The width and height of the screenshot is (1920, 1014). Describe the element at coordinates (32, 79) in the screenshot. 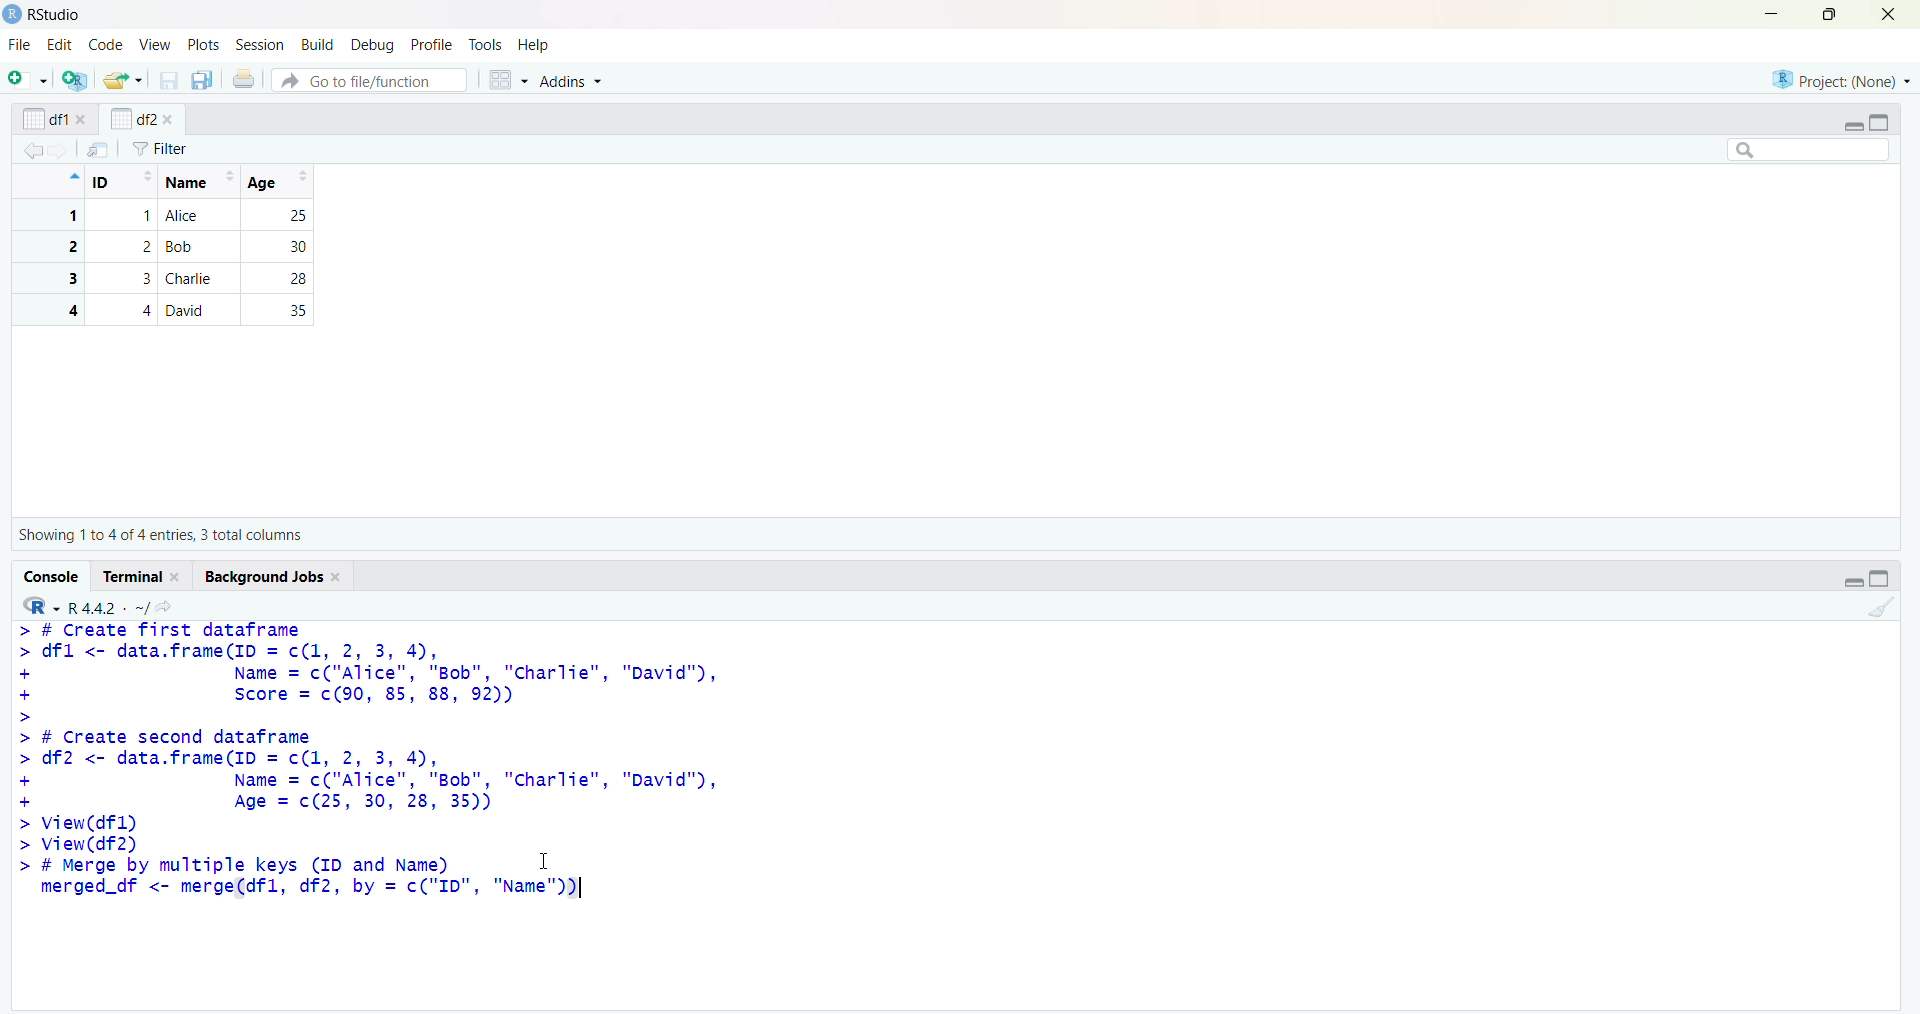

I see `add file as` at that location.